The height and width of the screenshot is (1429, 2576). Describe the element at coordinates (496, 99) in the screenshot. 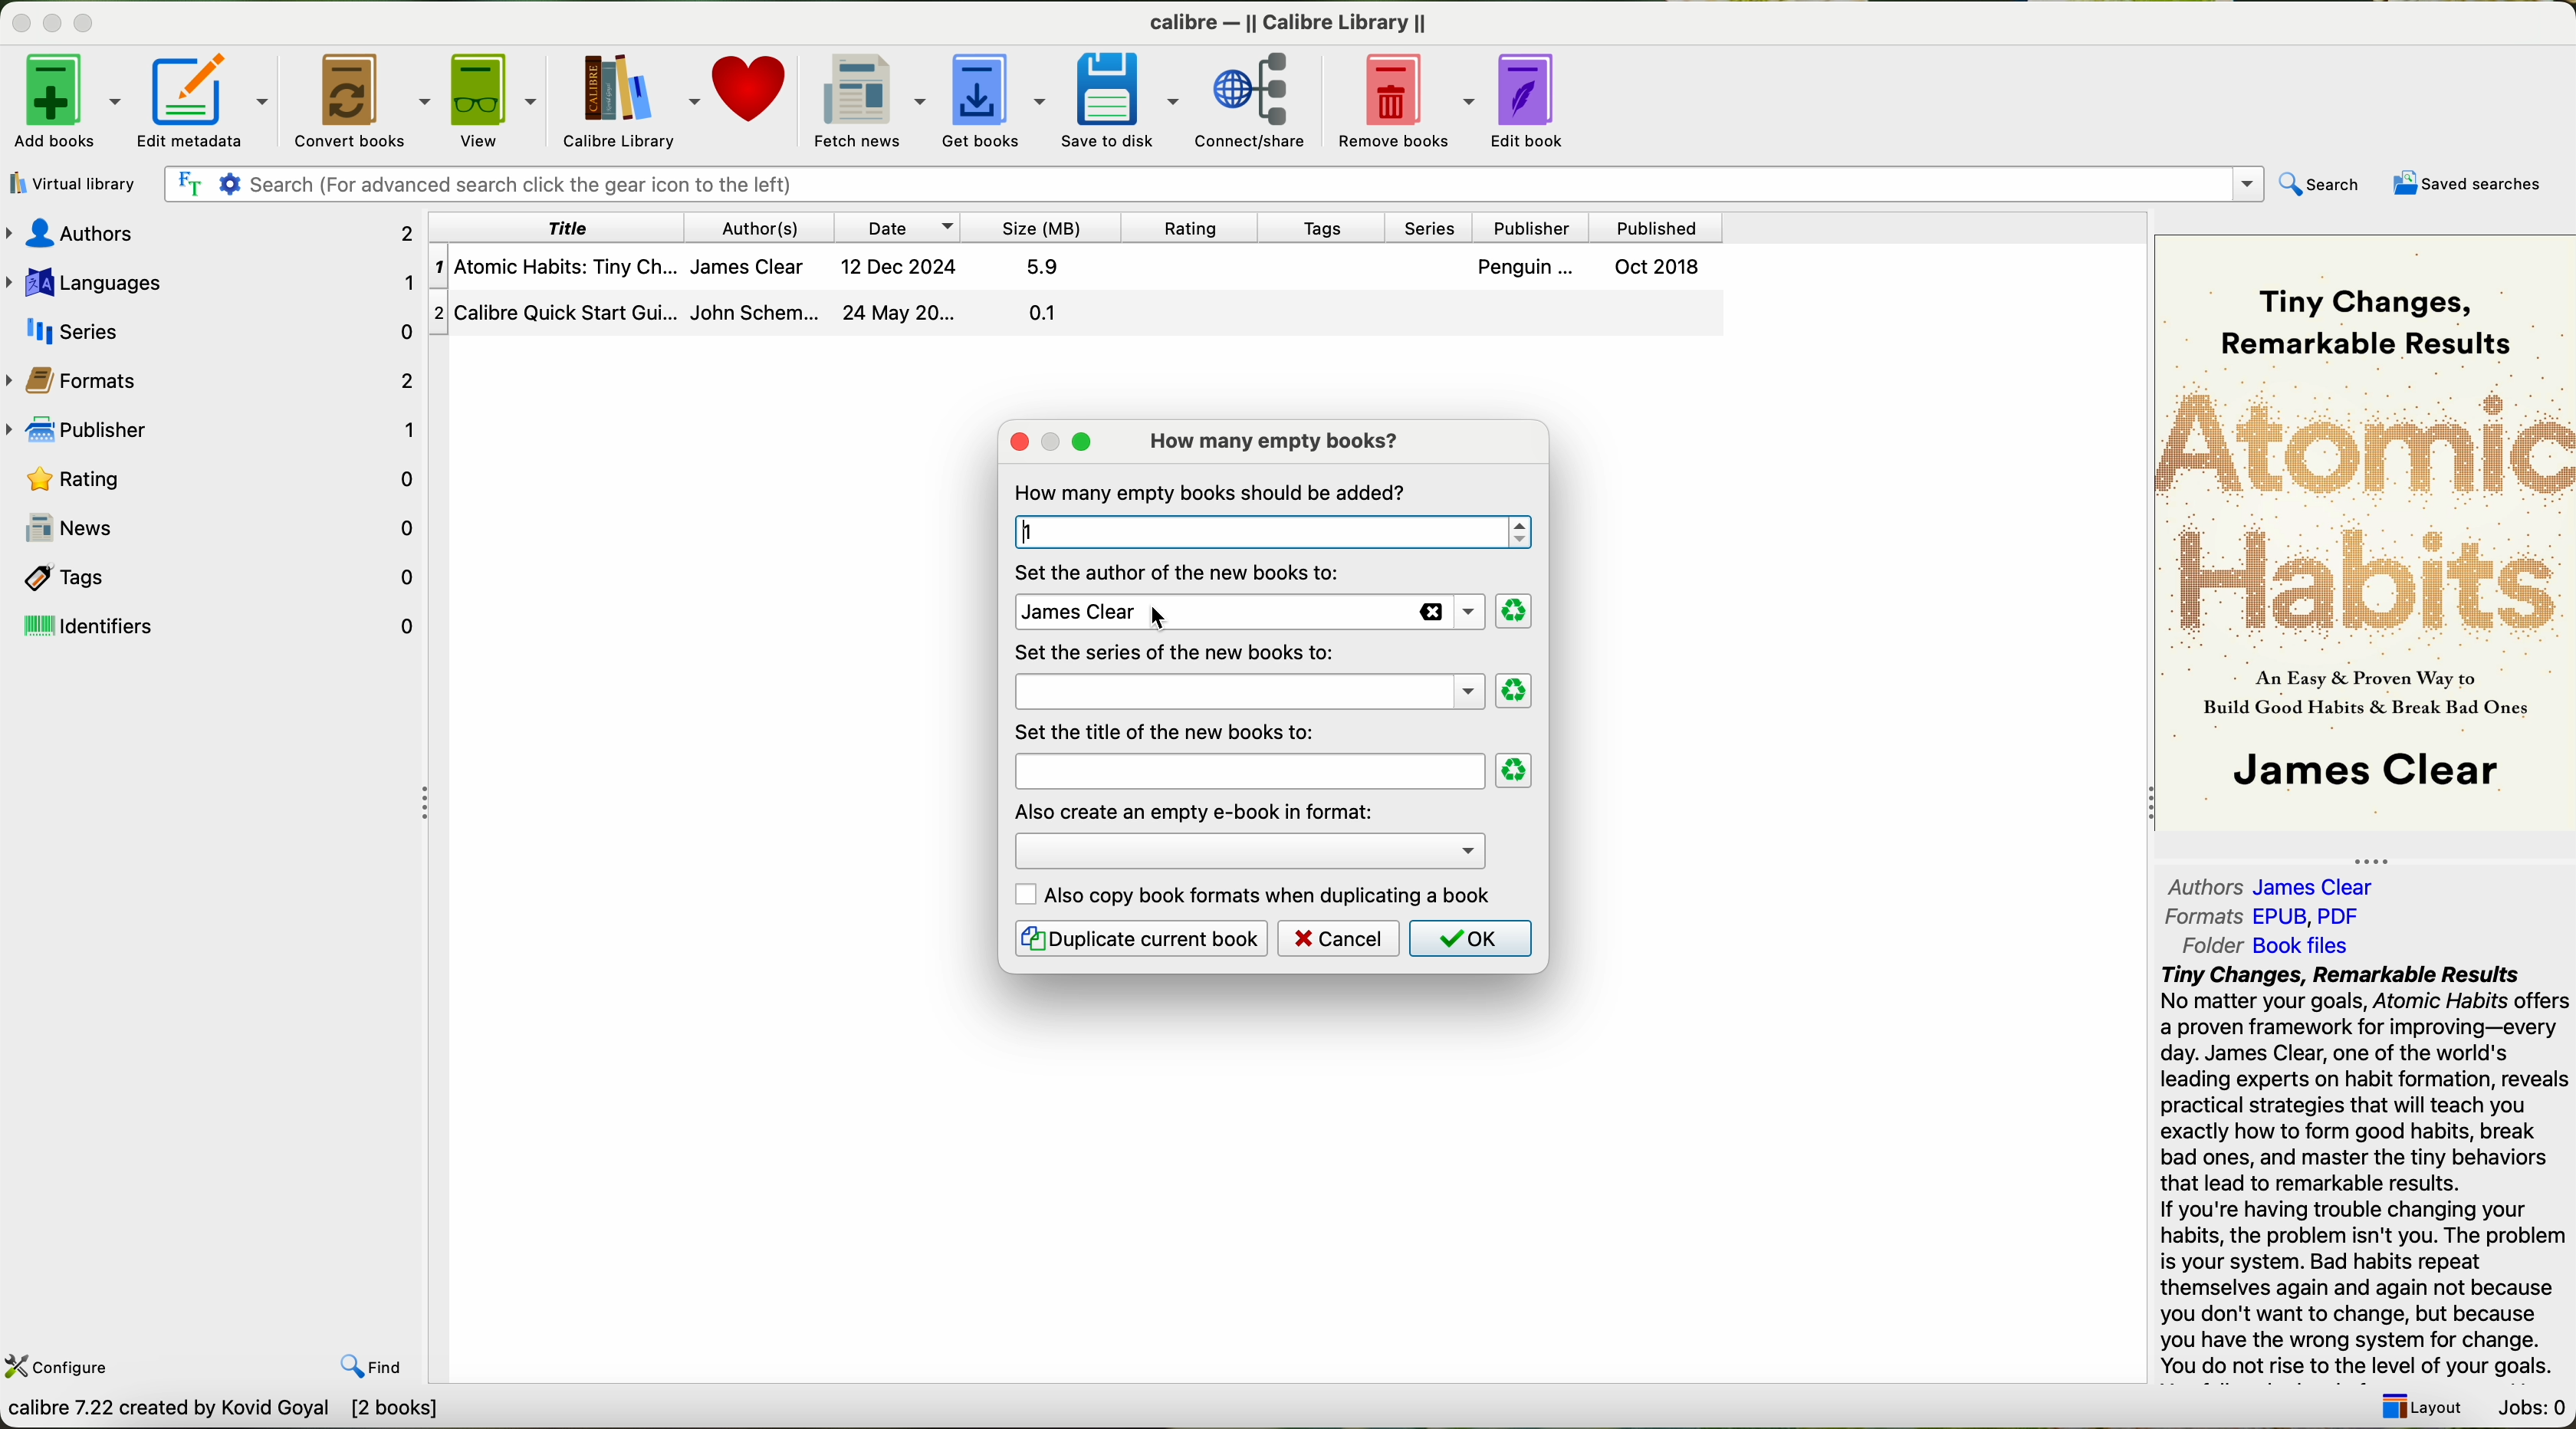

I see `view` at that location.